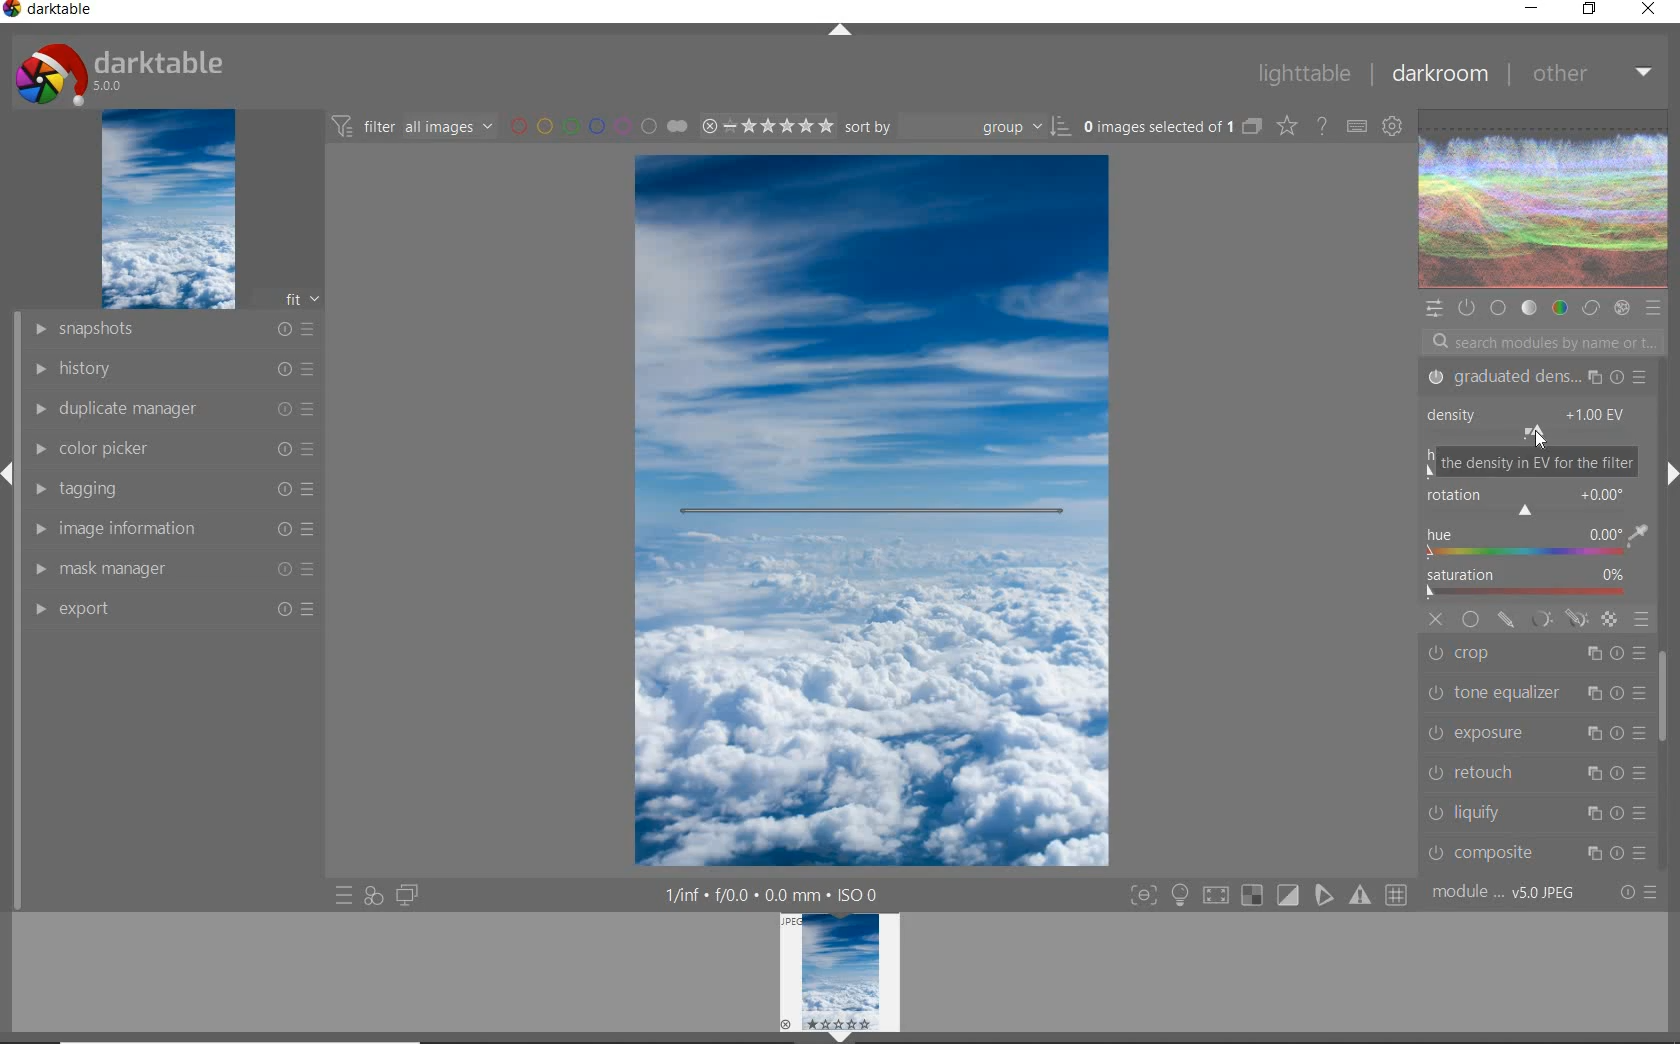 This screenshot has height=1044, width=1680. Describe the element at coordinates (1537, 852) in the screenshot. I see `composite` at that location.